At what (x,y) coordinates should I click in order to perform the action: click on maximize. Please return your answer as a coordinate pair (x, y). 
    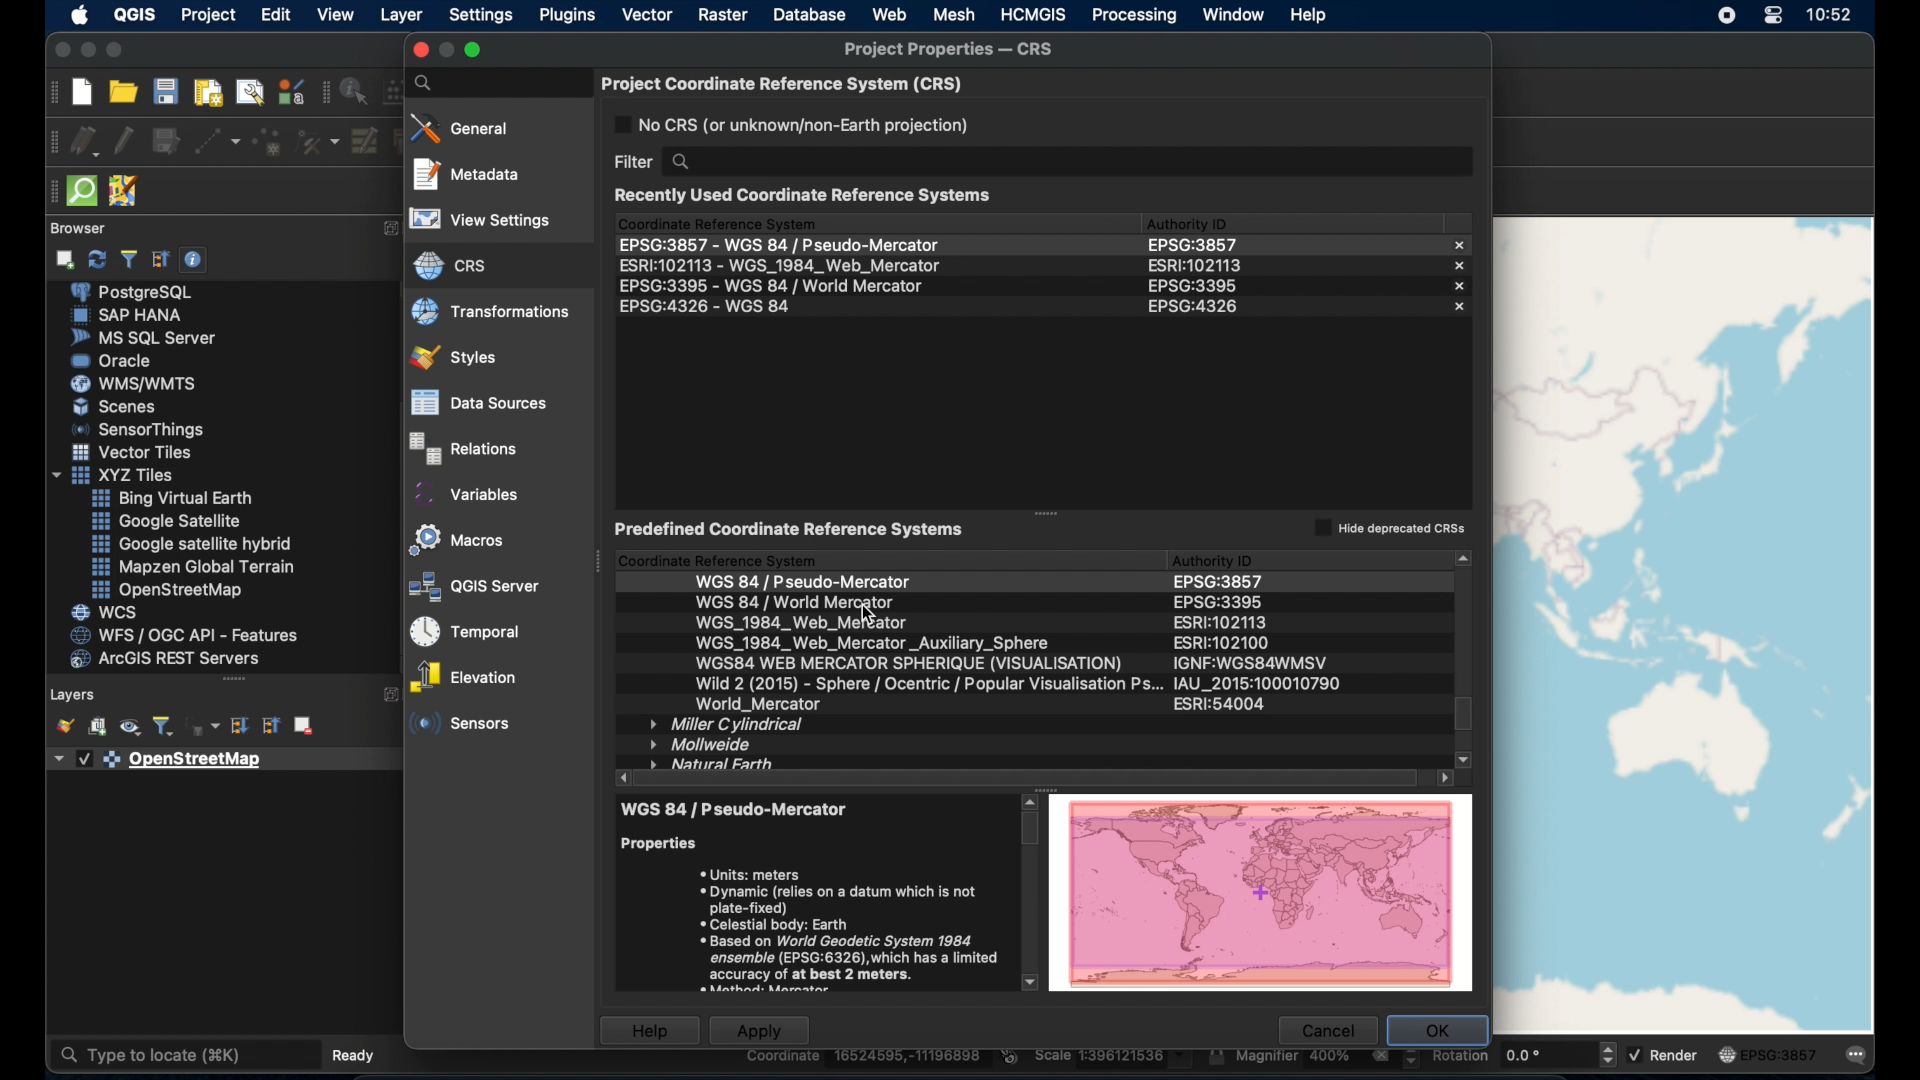
    Looking at the image, I should click on (477, 48).